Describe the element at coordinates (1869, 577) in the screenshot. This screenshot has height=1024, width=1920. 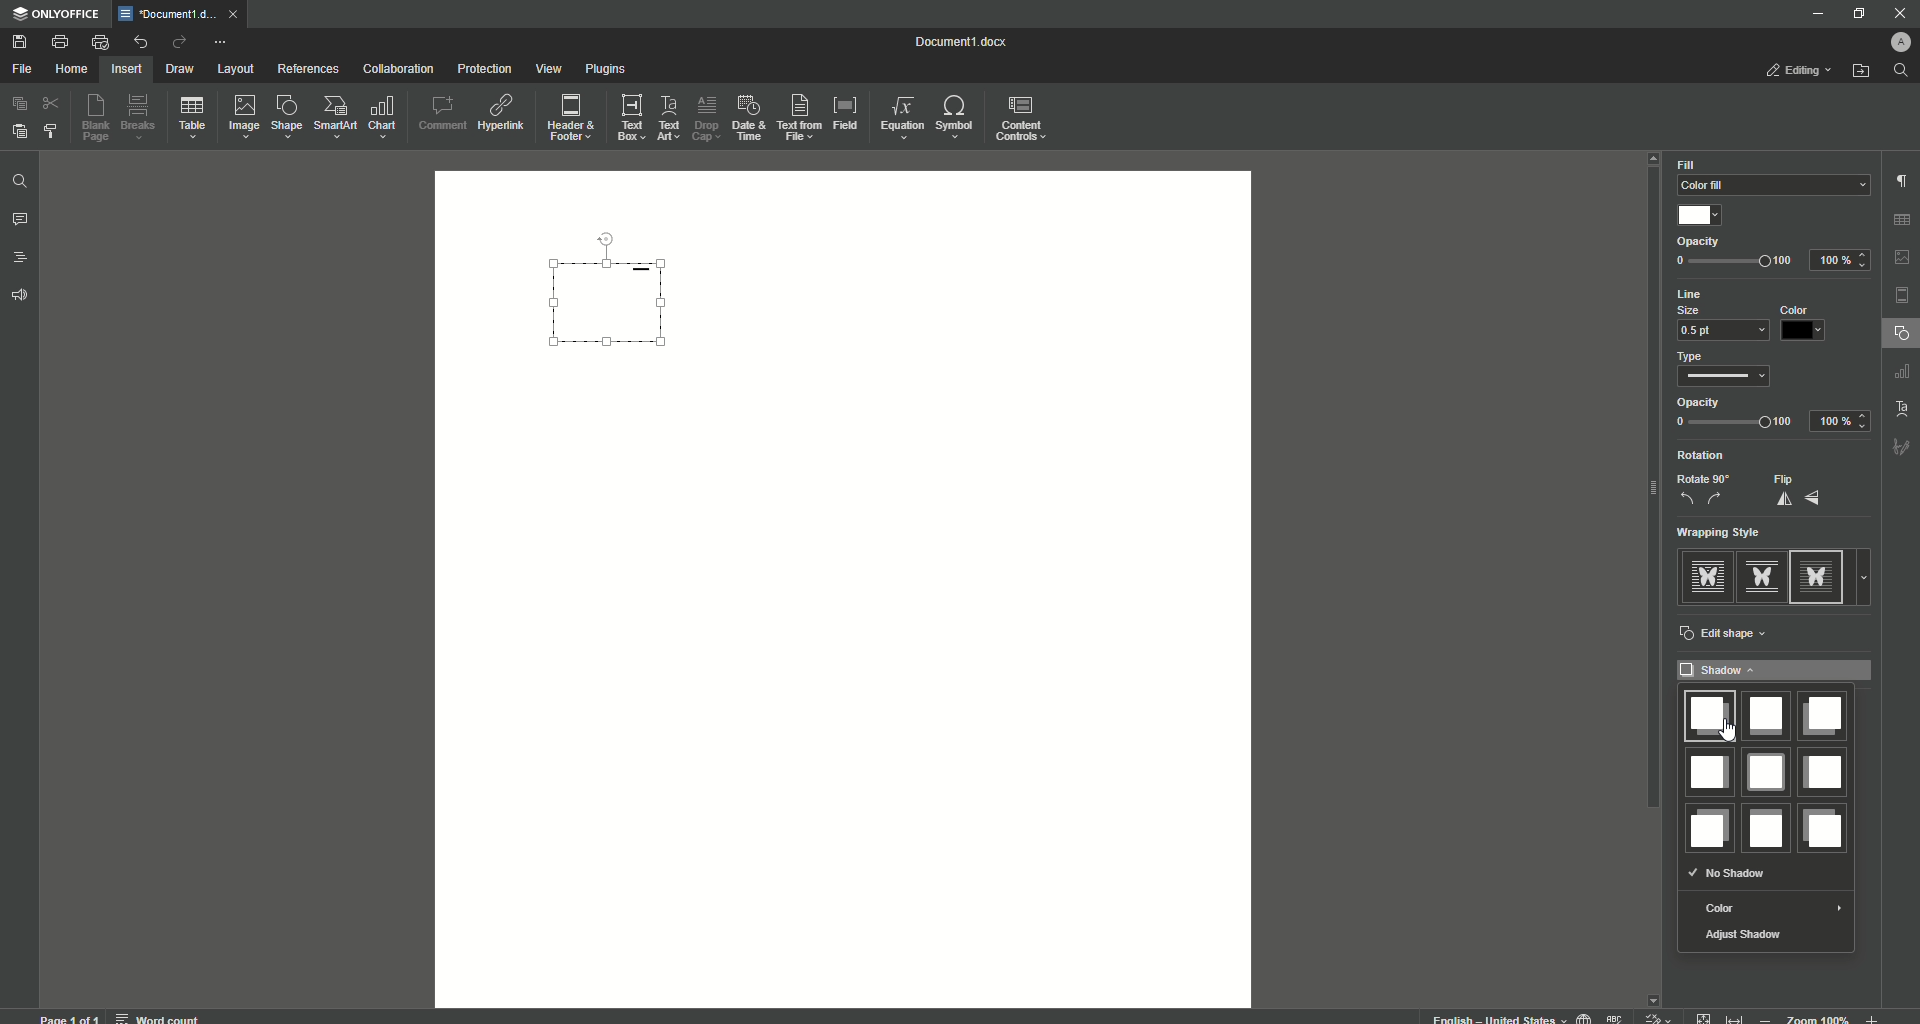
I see `more` at that location.